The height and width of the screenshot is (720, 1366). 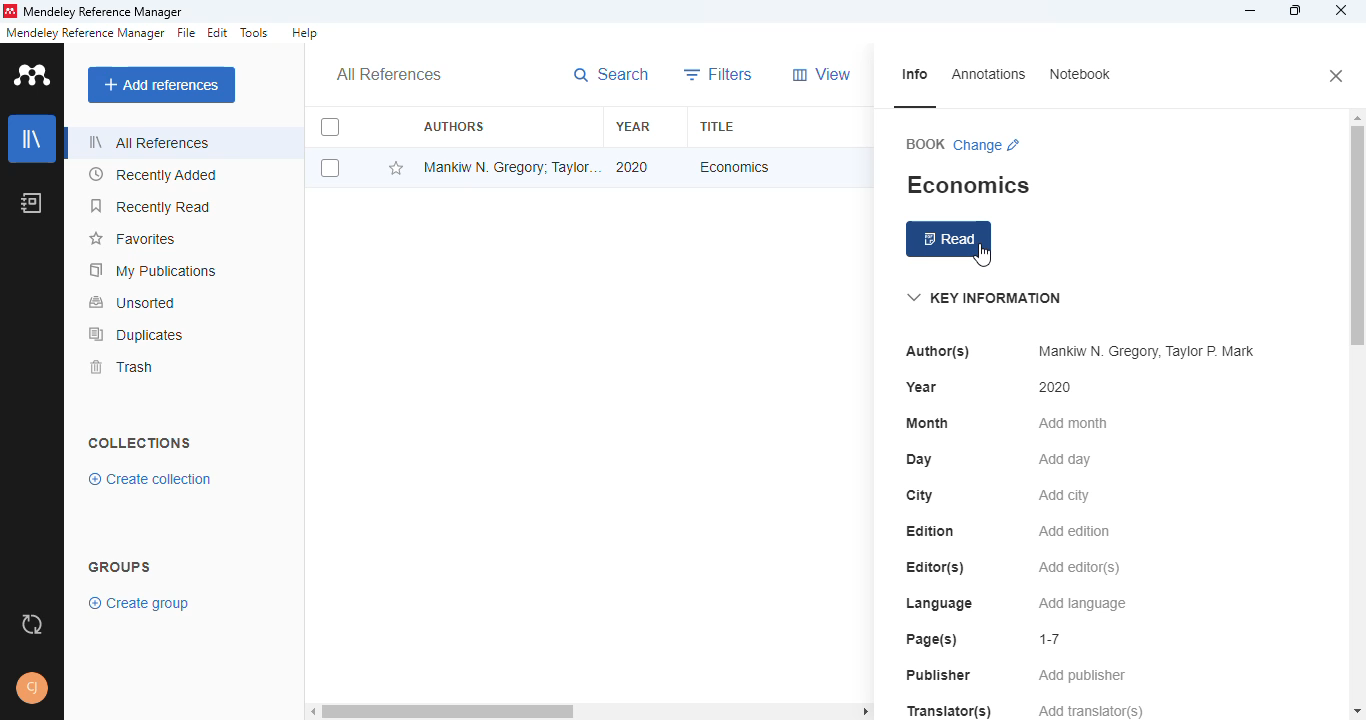 I want to click on favorites, so click(x=135, y=239).